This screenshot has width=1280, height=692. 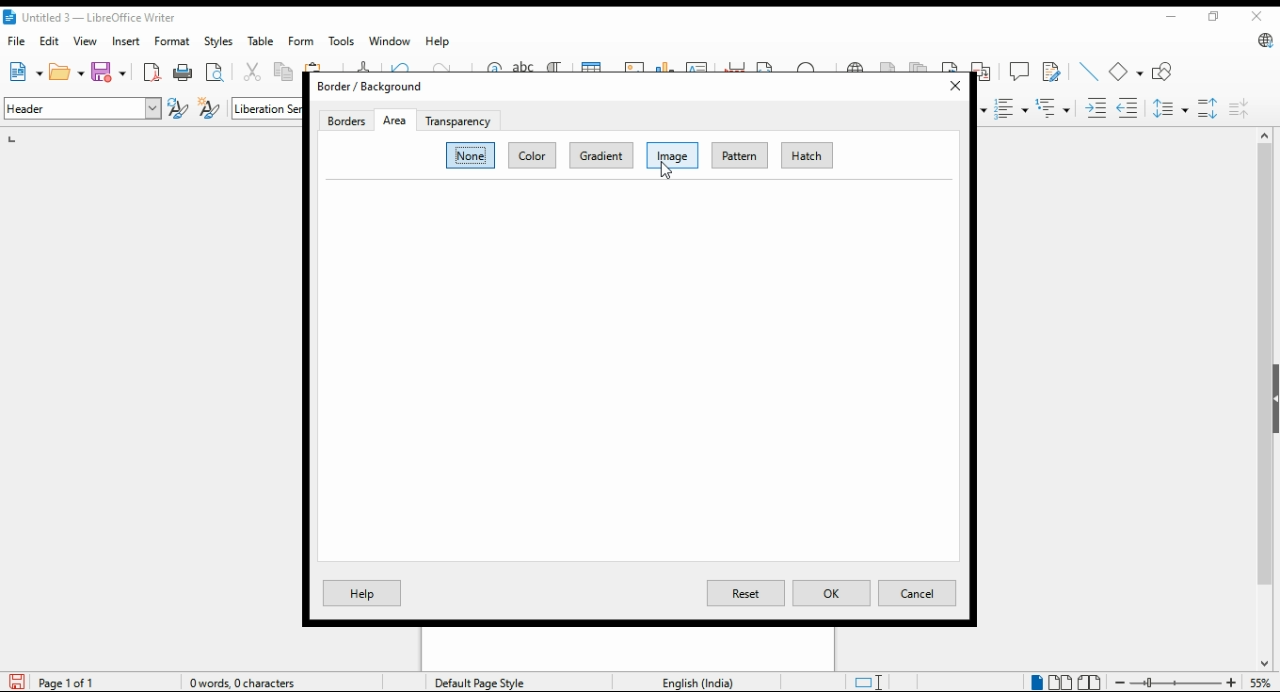 What do you see at coordinates (1256, 17) in the screenshot?
I see `close window` at bounding box center [1256, 17].